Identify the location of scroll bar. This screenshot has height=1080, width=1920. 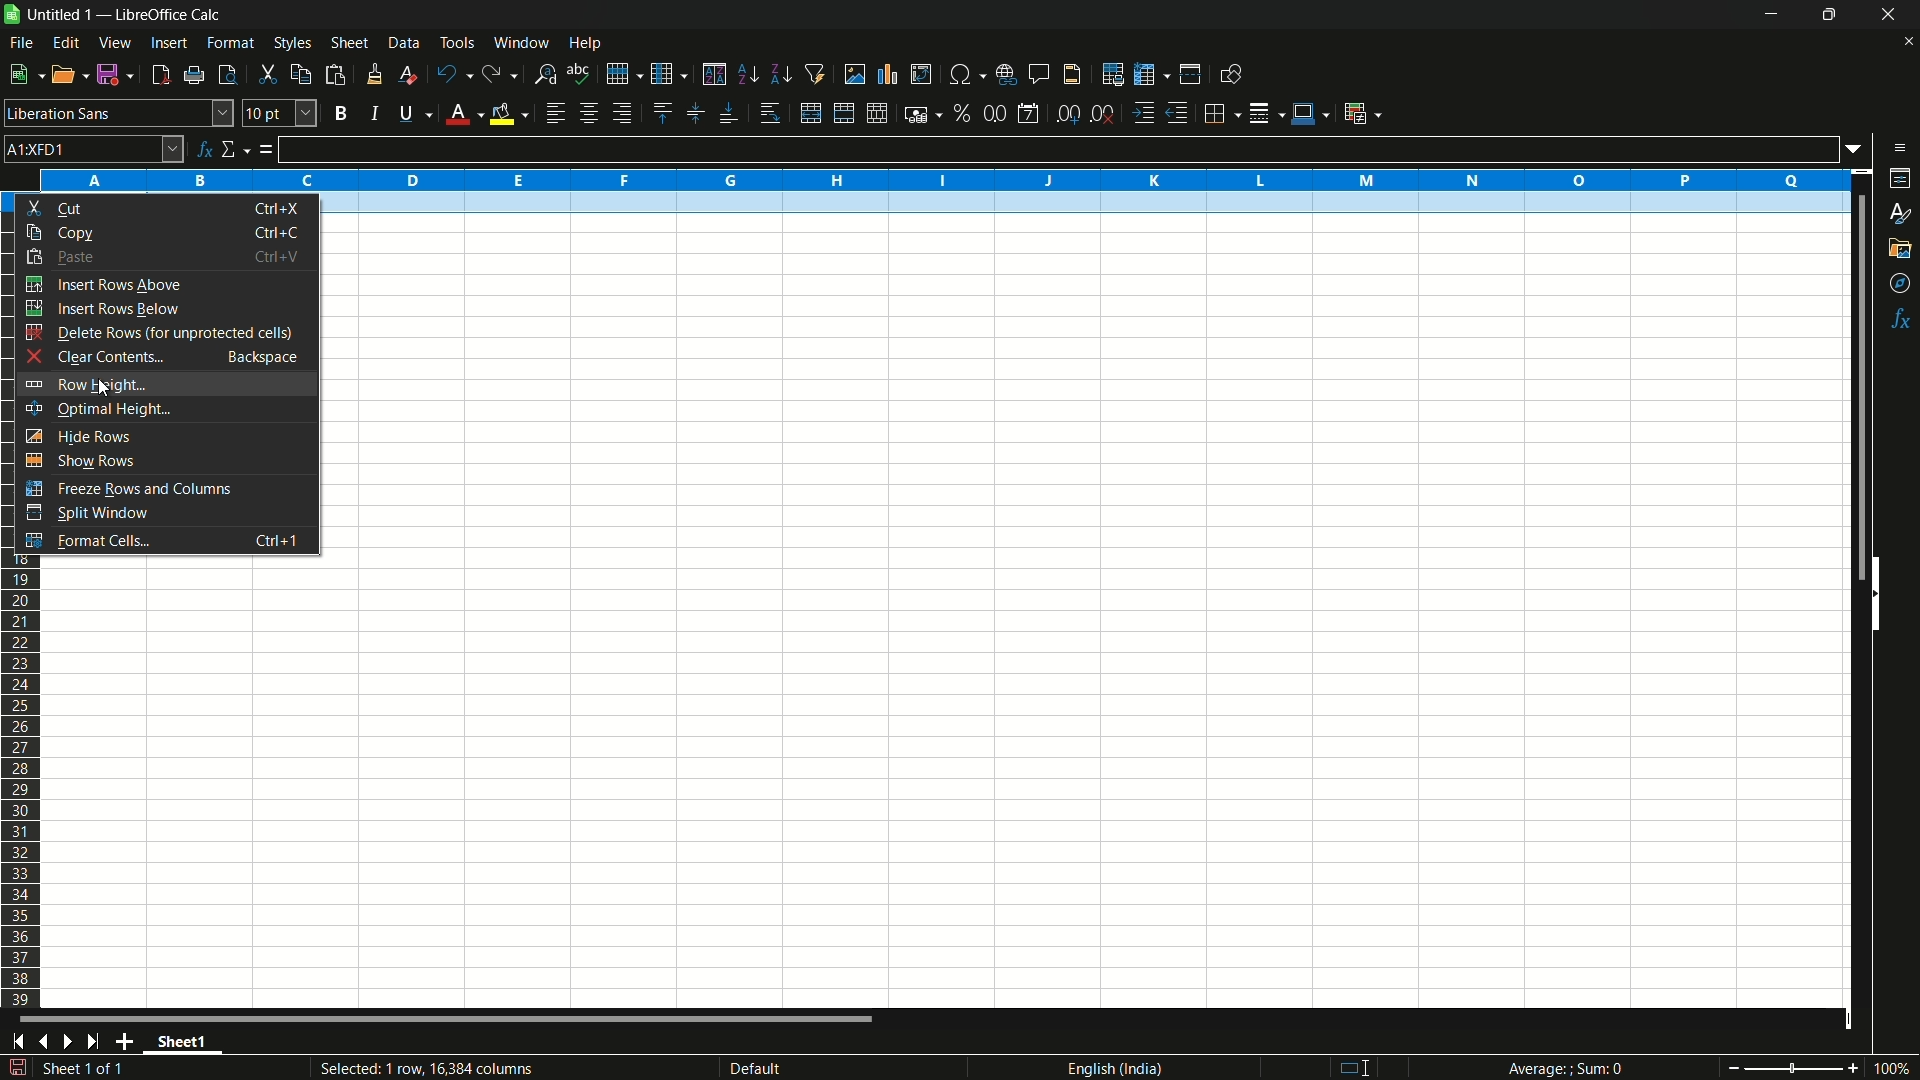
(1850, 388).